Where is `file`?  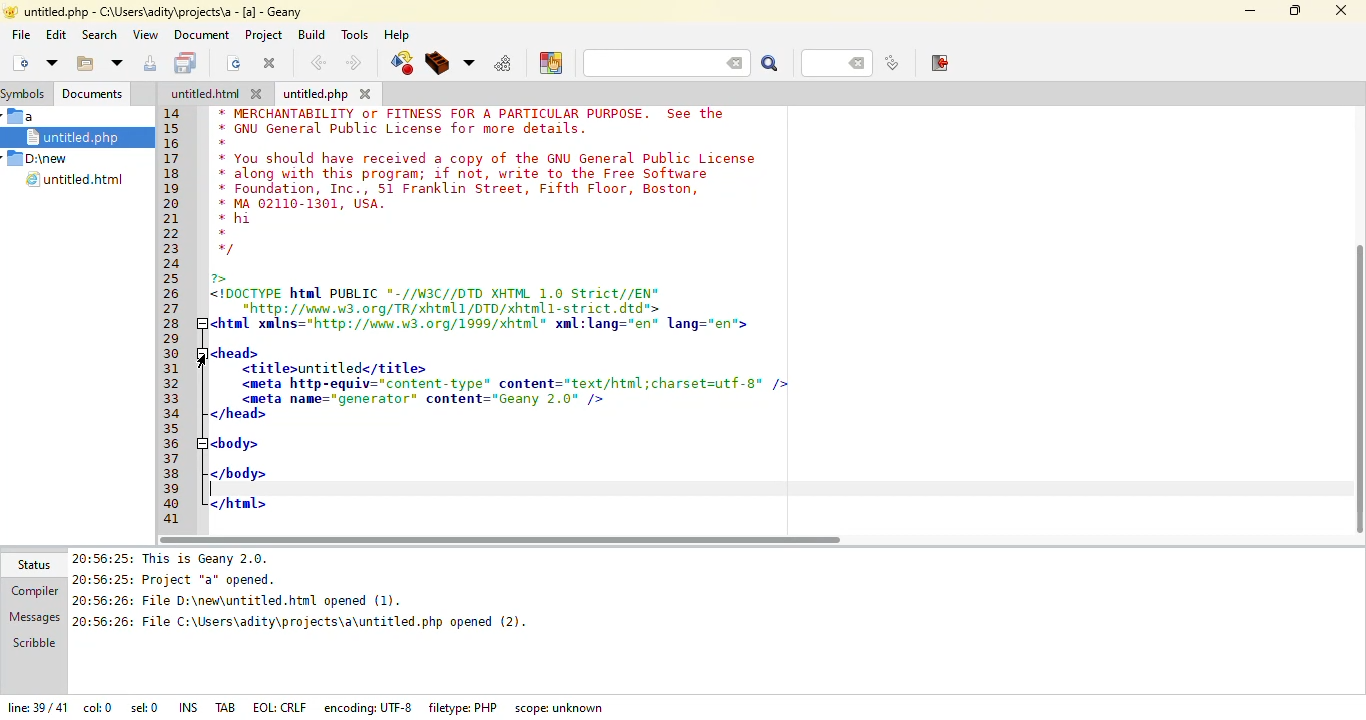
file is located at coordinates (20, 34).